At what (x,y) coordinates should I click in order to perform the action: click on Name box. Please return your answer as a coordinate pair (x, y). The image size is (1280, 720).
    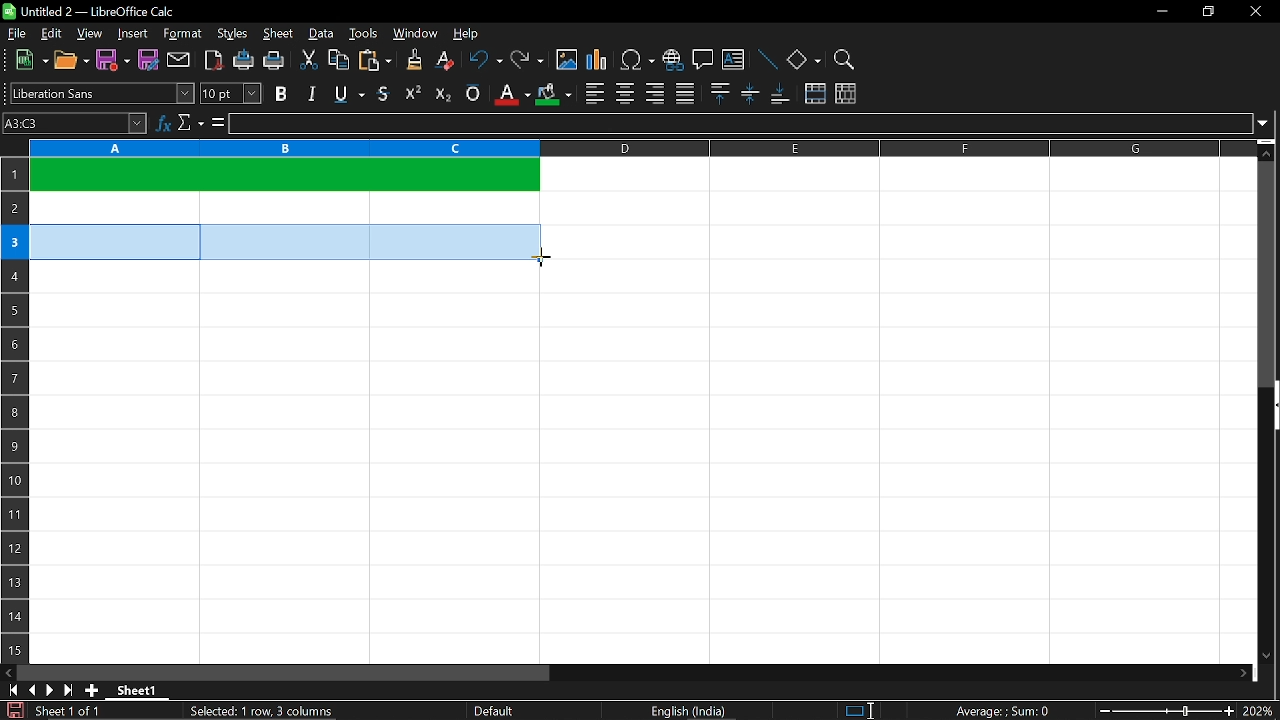
    Looking at the image, I should click on (75, 124).